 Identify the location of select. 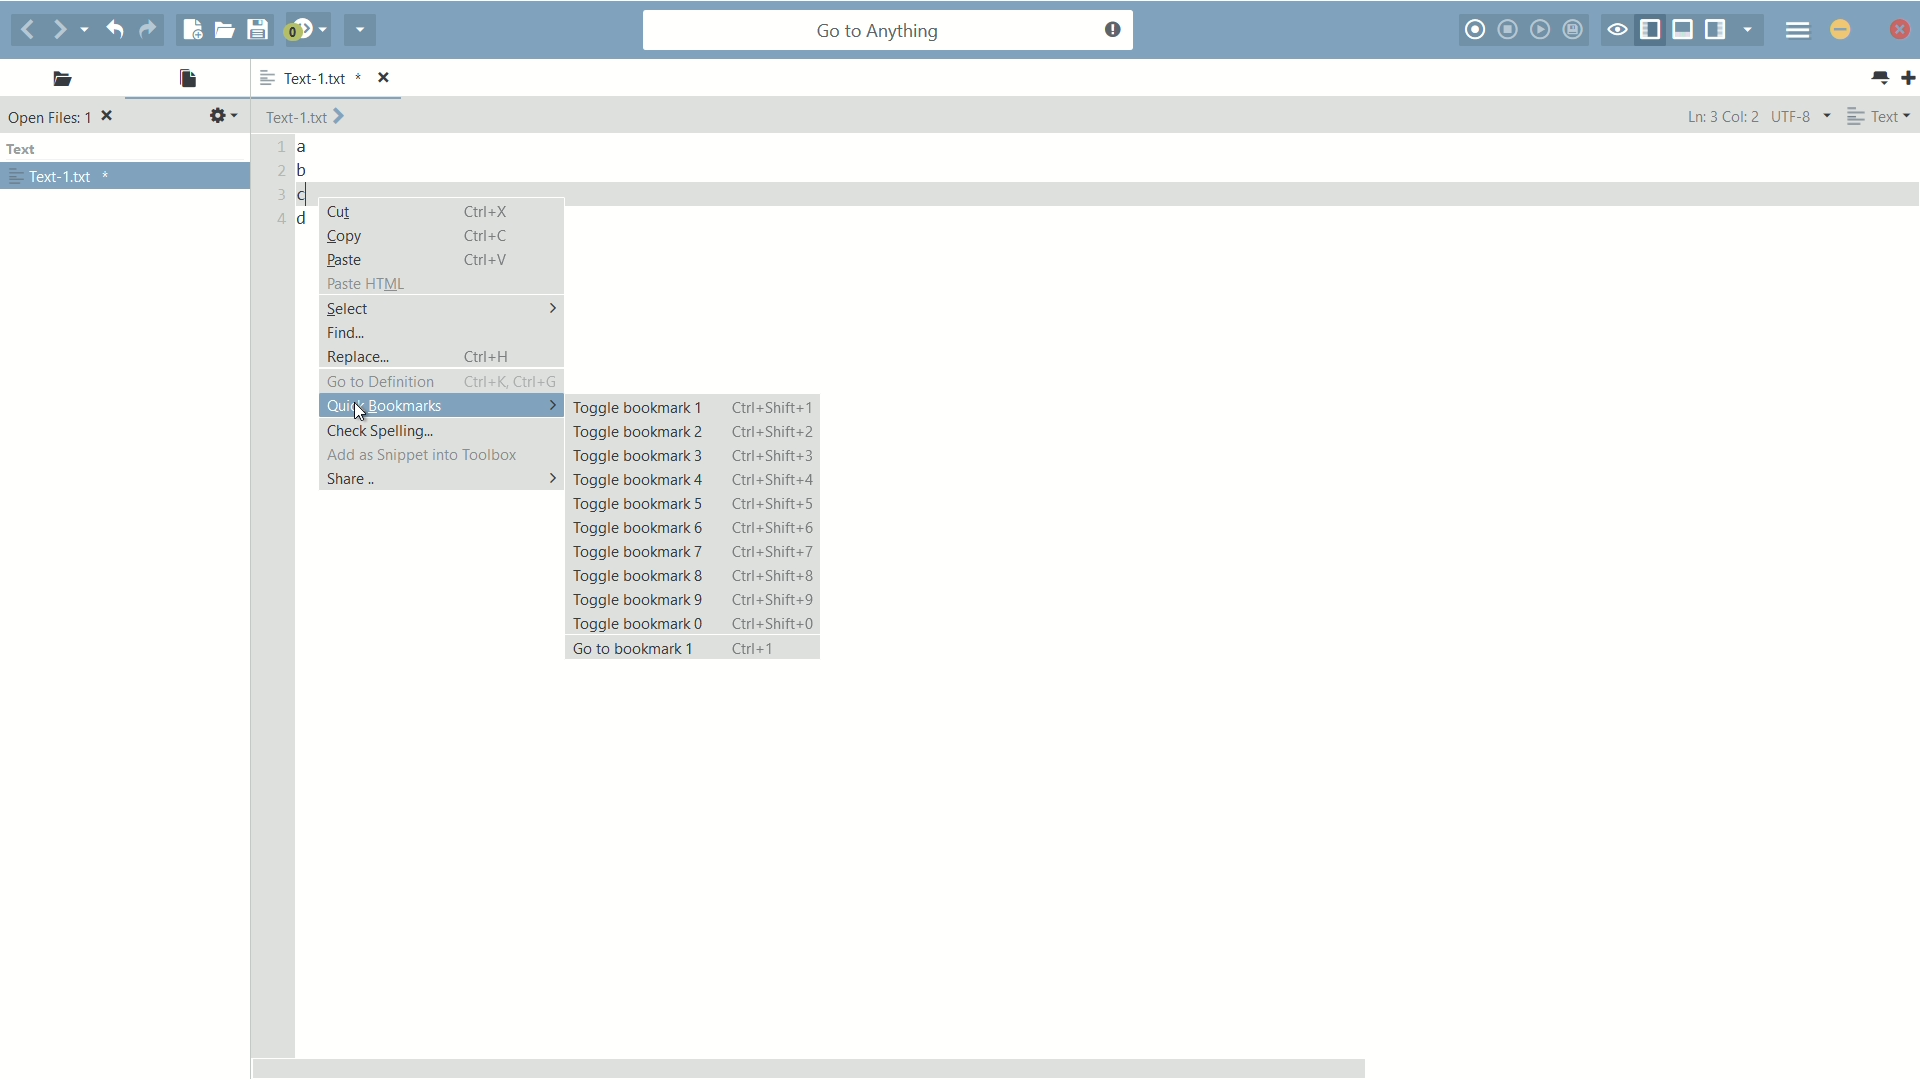
(441, 307).